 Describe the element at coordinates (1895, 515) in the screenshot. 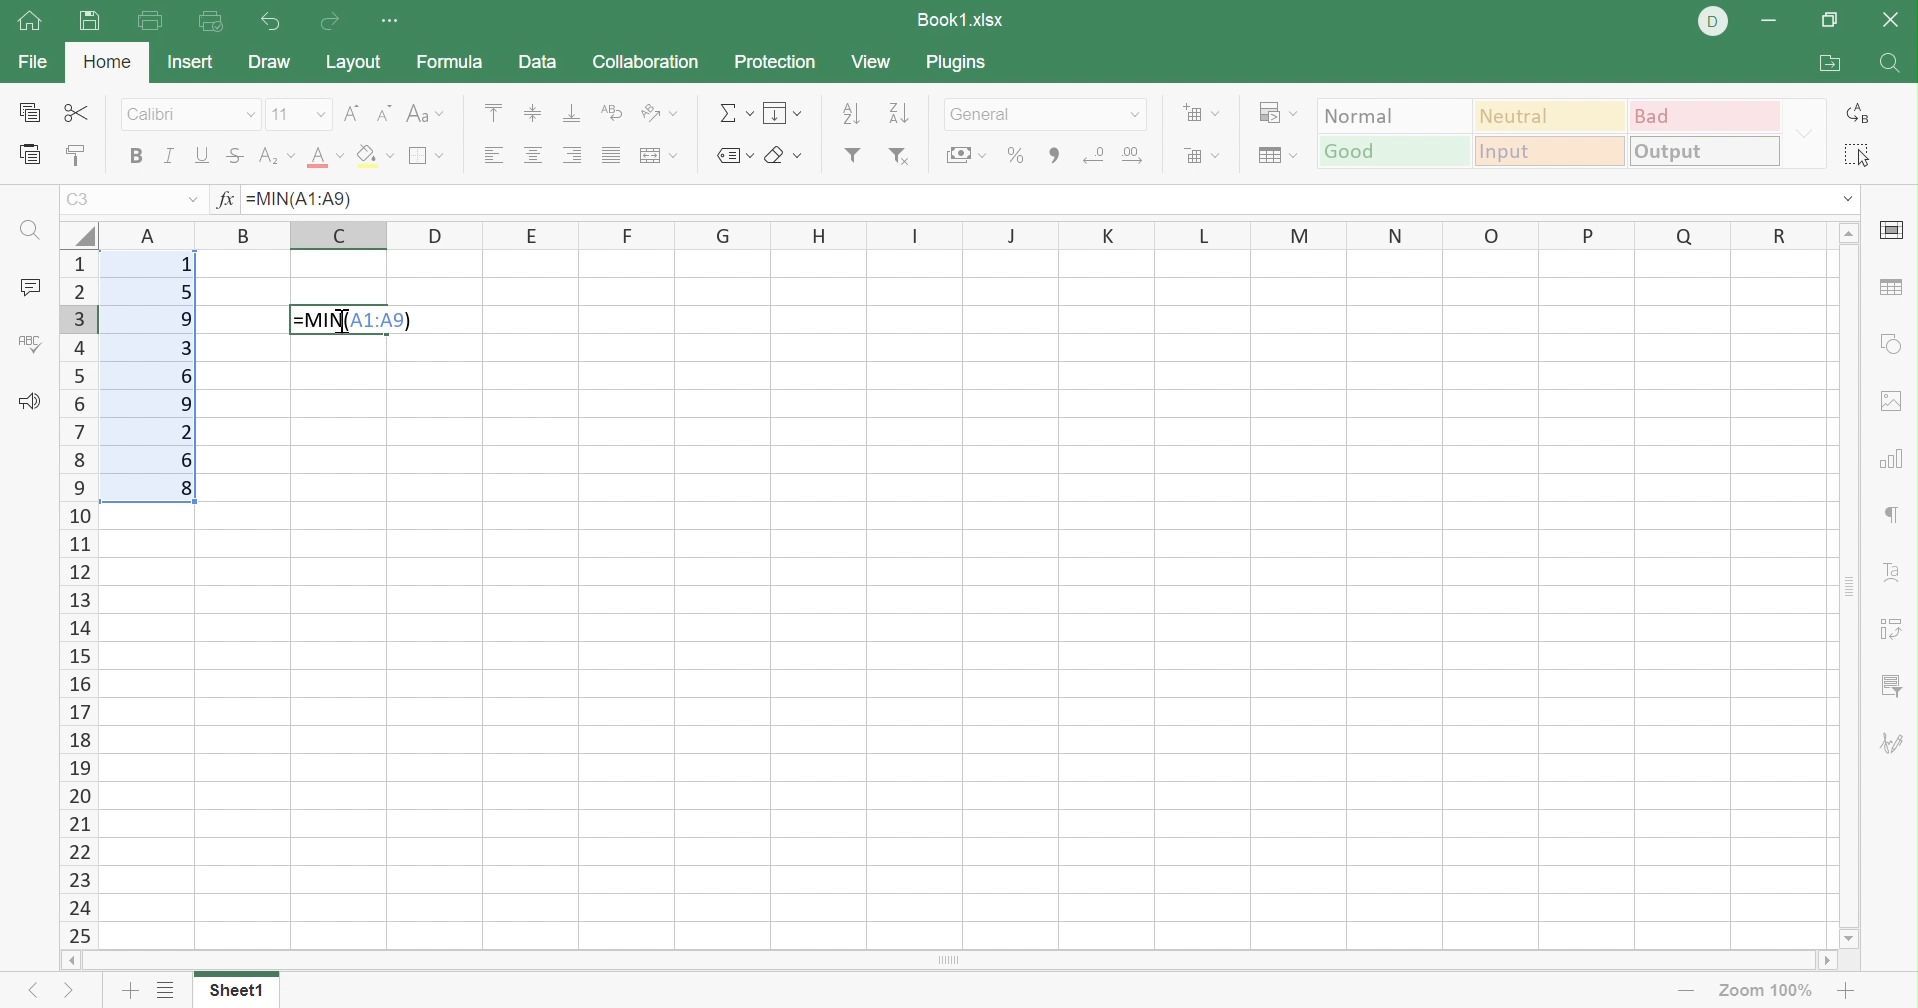

I see `Paragraph settings` at that location.